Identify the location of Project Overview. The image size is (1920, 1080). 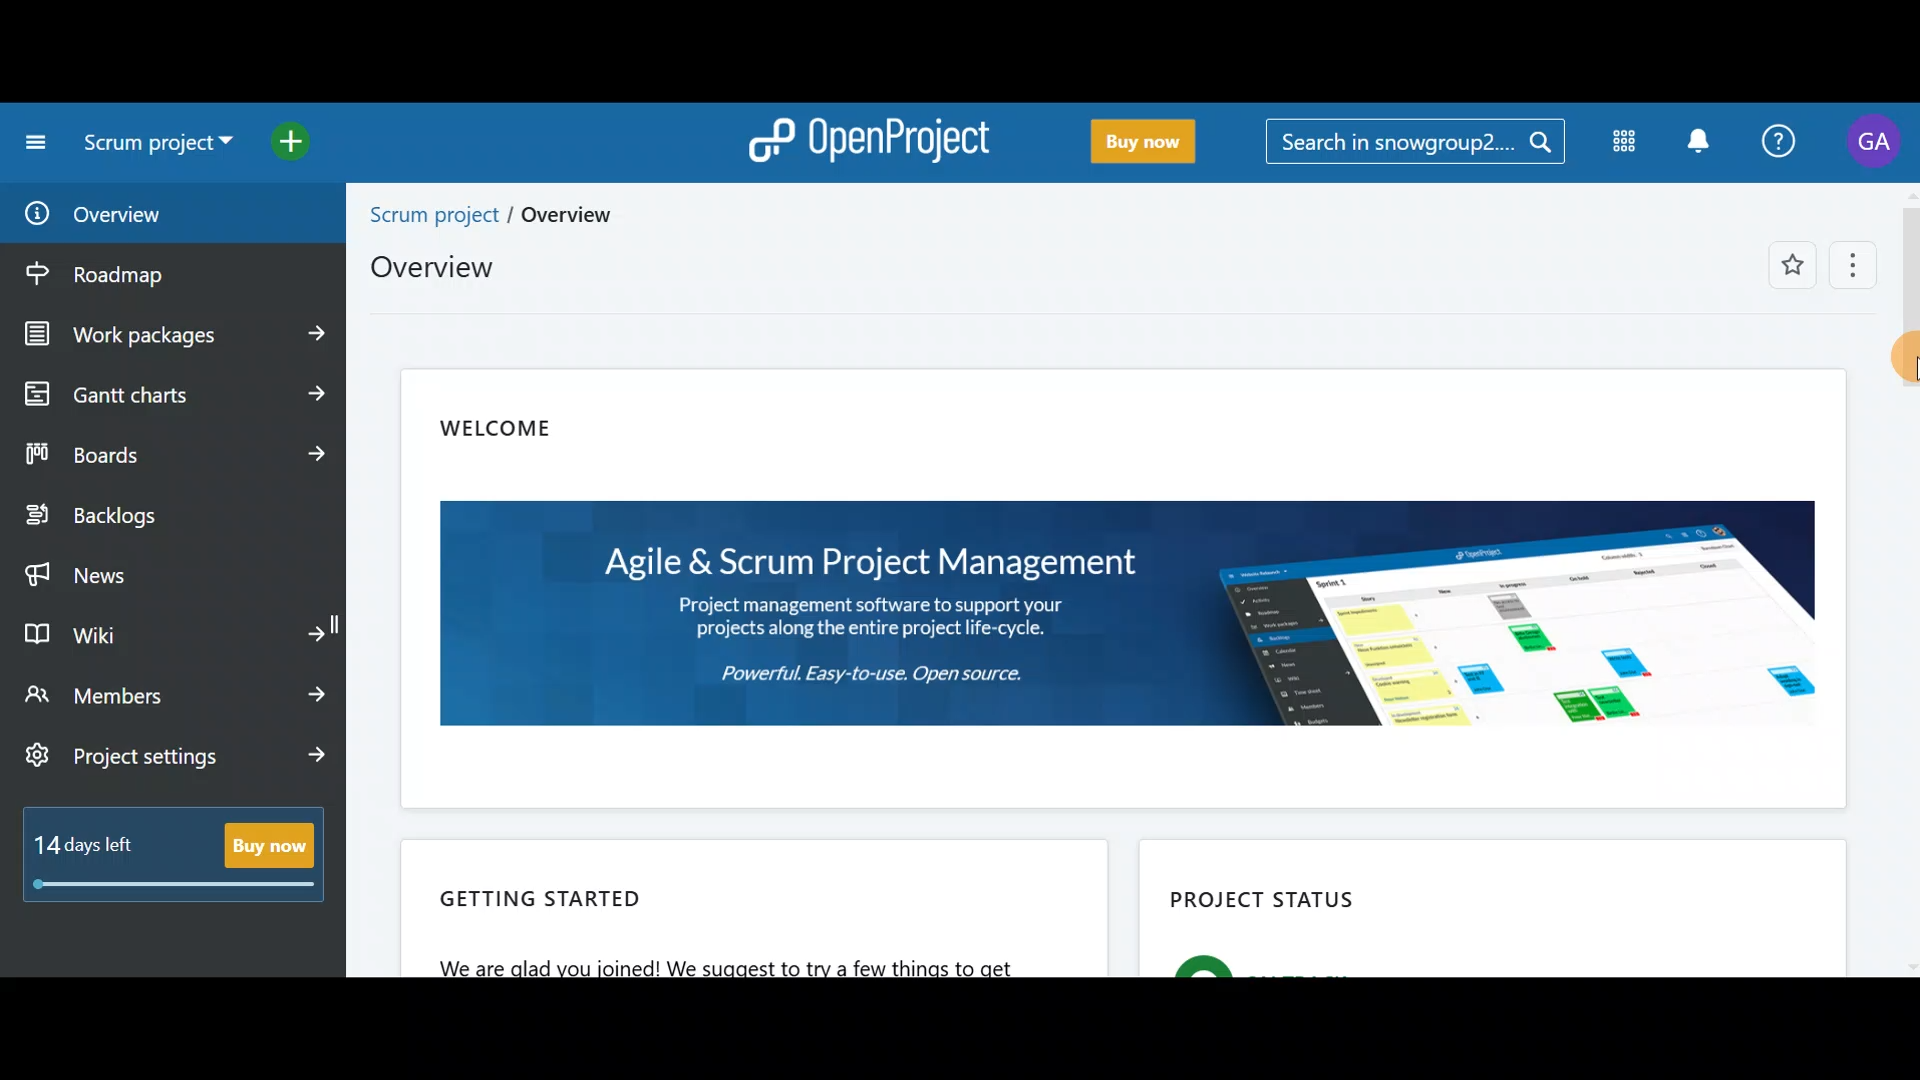
(485, 245).